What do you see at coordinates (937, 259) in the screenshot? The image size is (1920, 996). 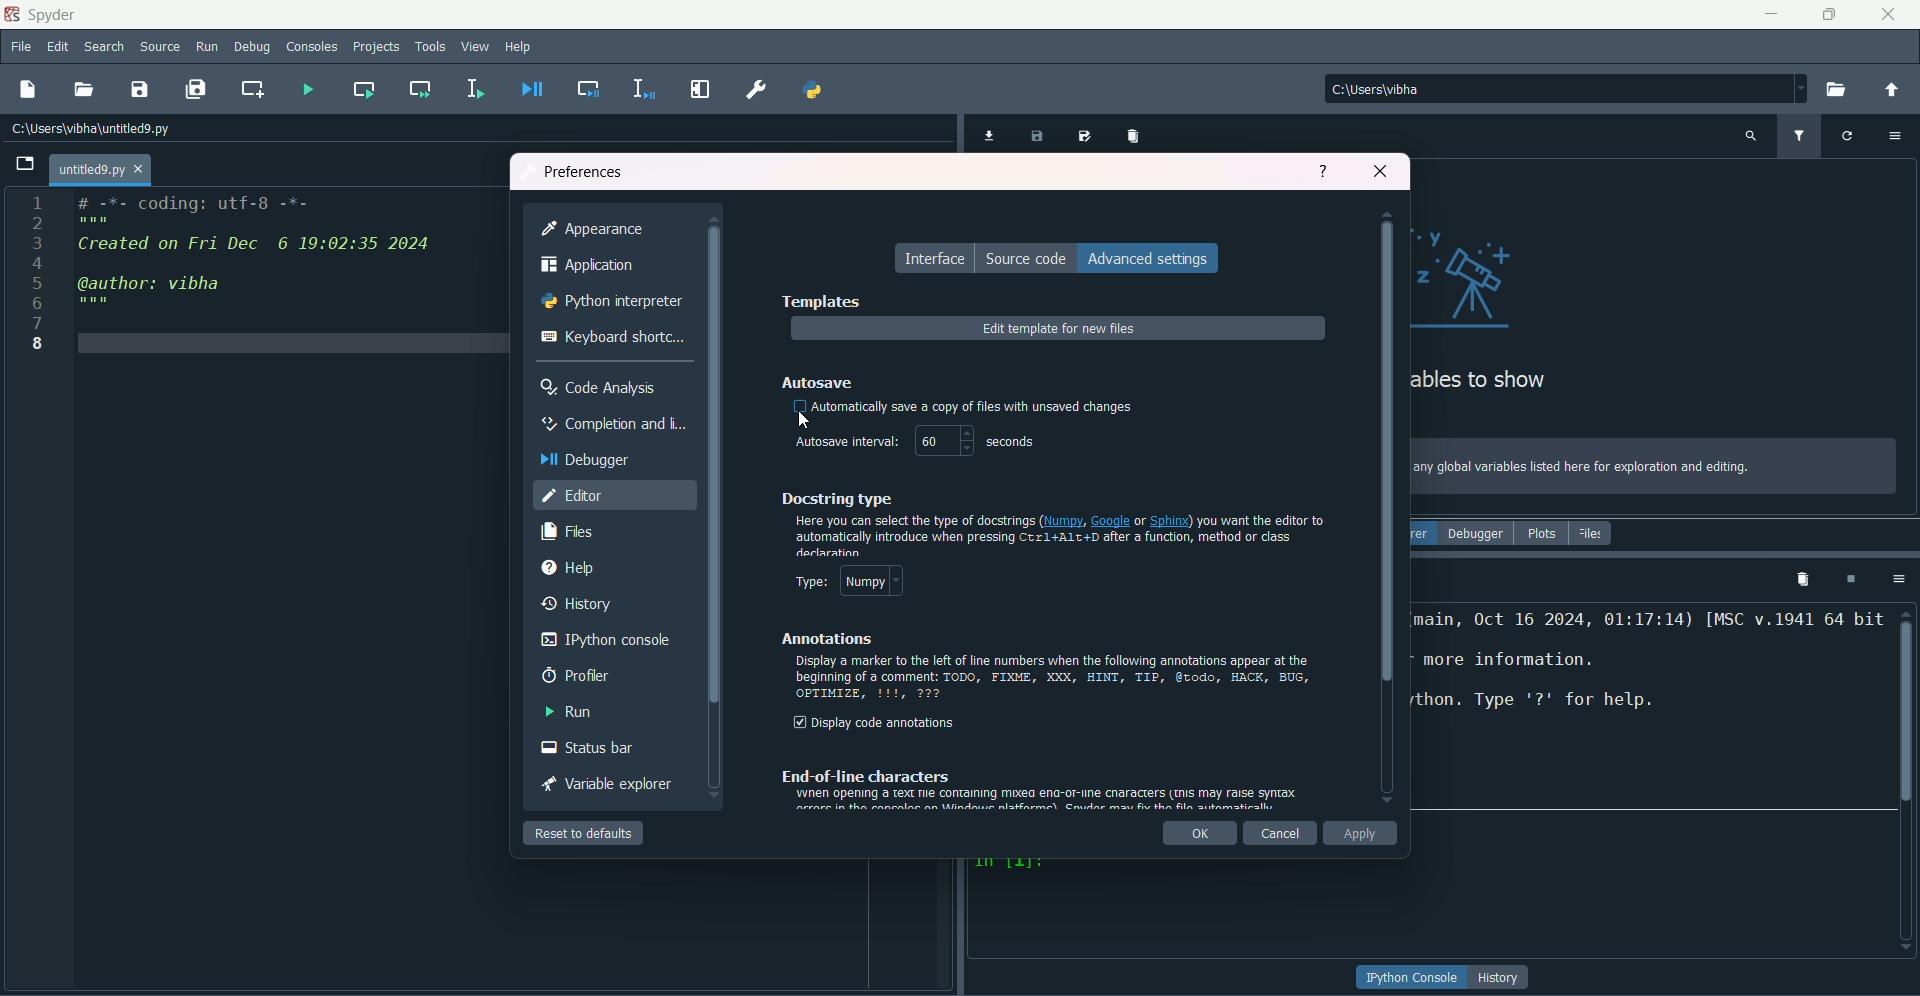 I see `interface` at bounding box center [937, 259].